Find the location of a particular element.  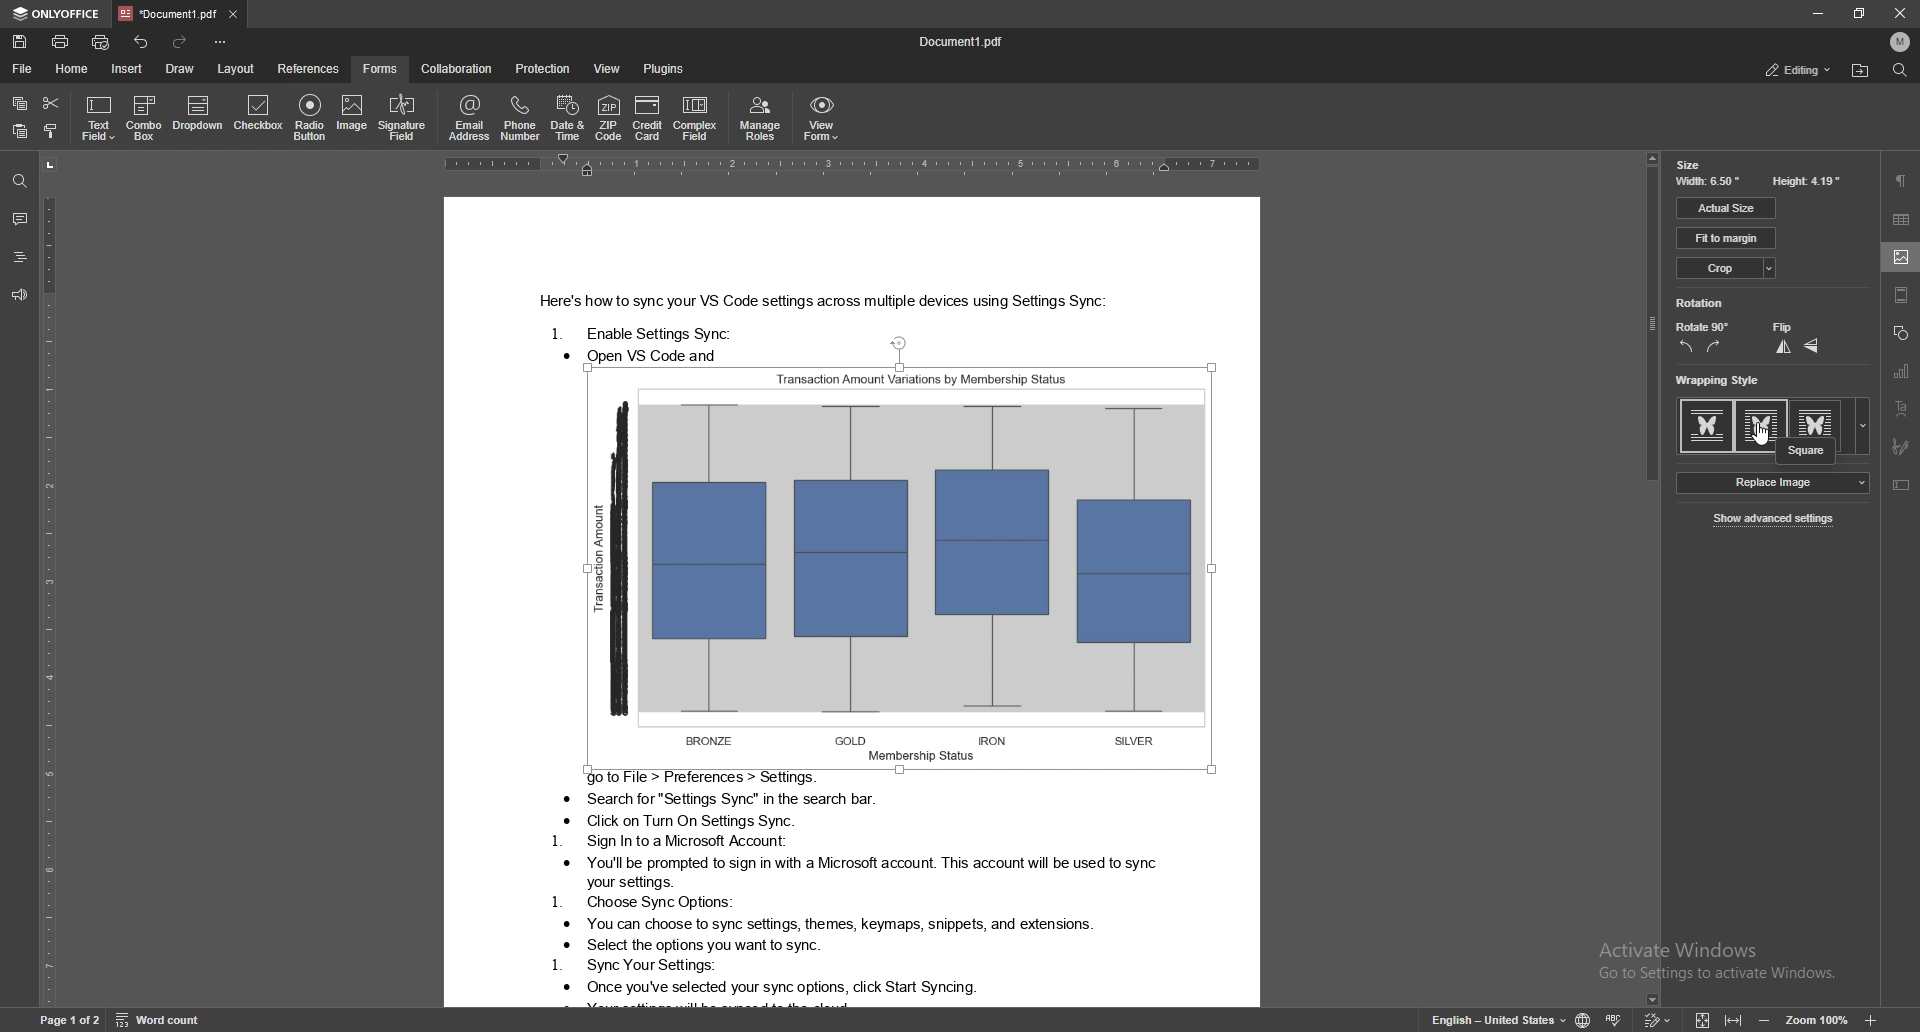

redo is located at coordinates (183, 43).